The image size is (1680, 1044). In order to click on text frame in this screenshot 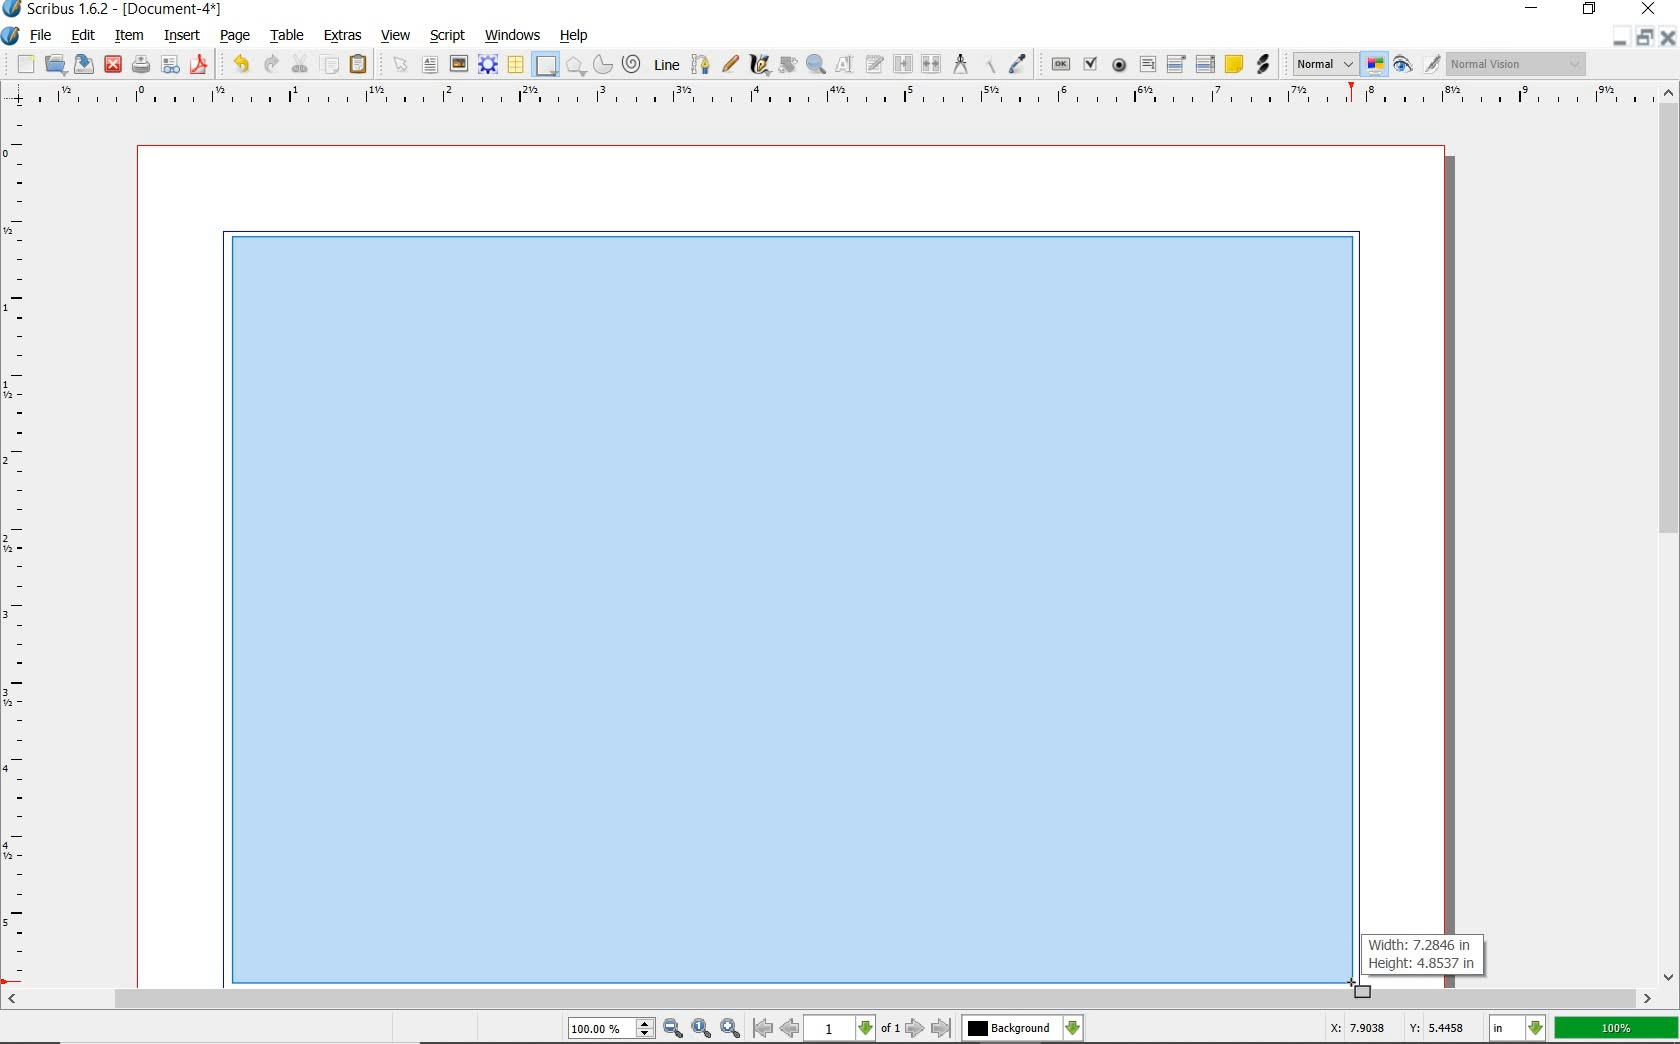, I will do `click(431, 67)`.